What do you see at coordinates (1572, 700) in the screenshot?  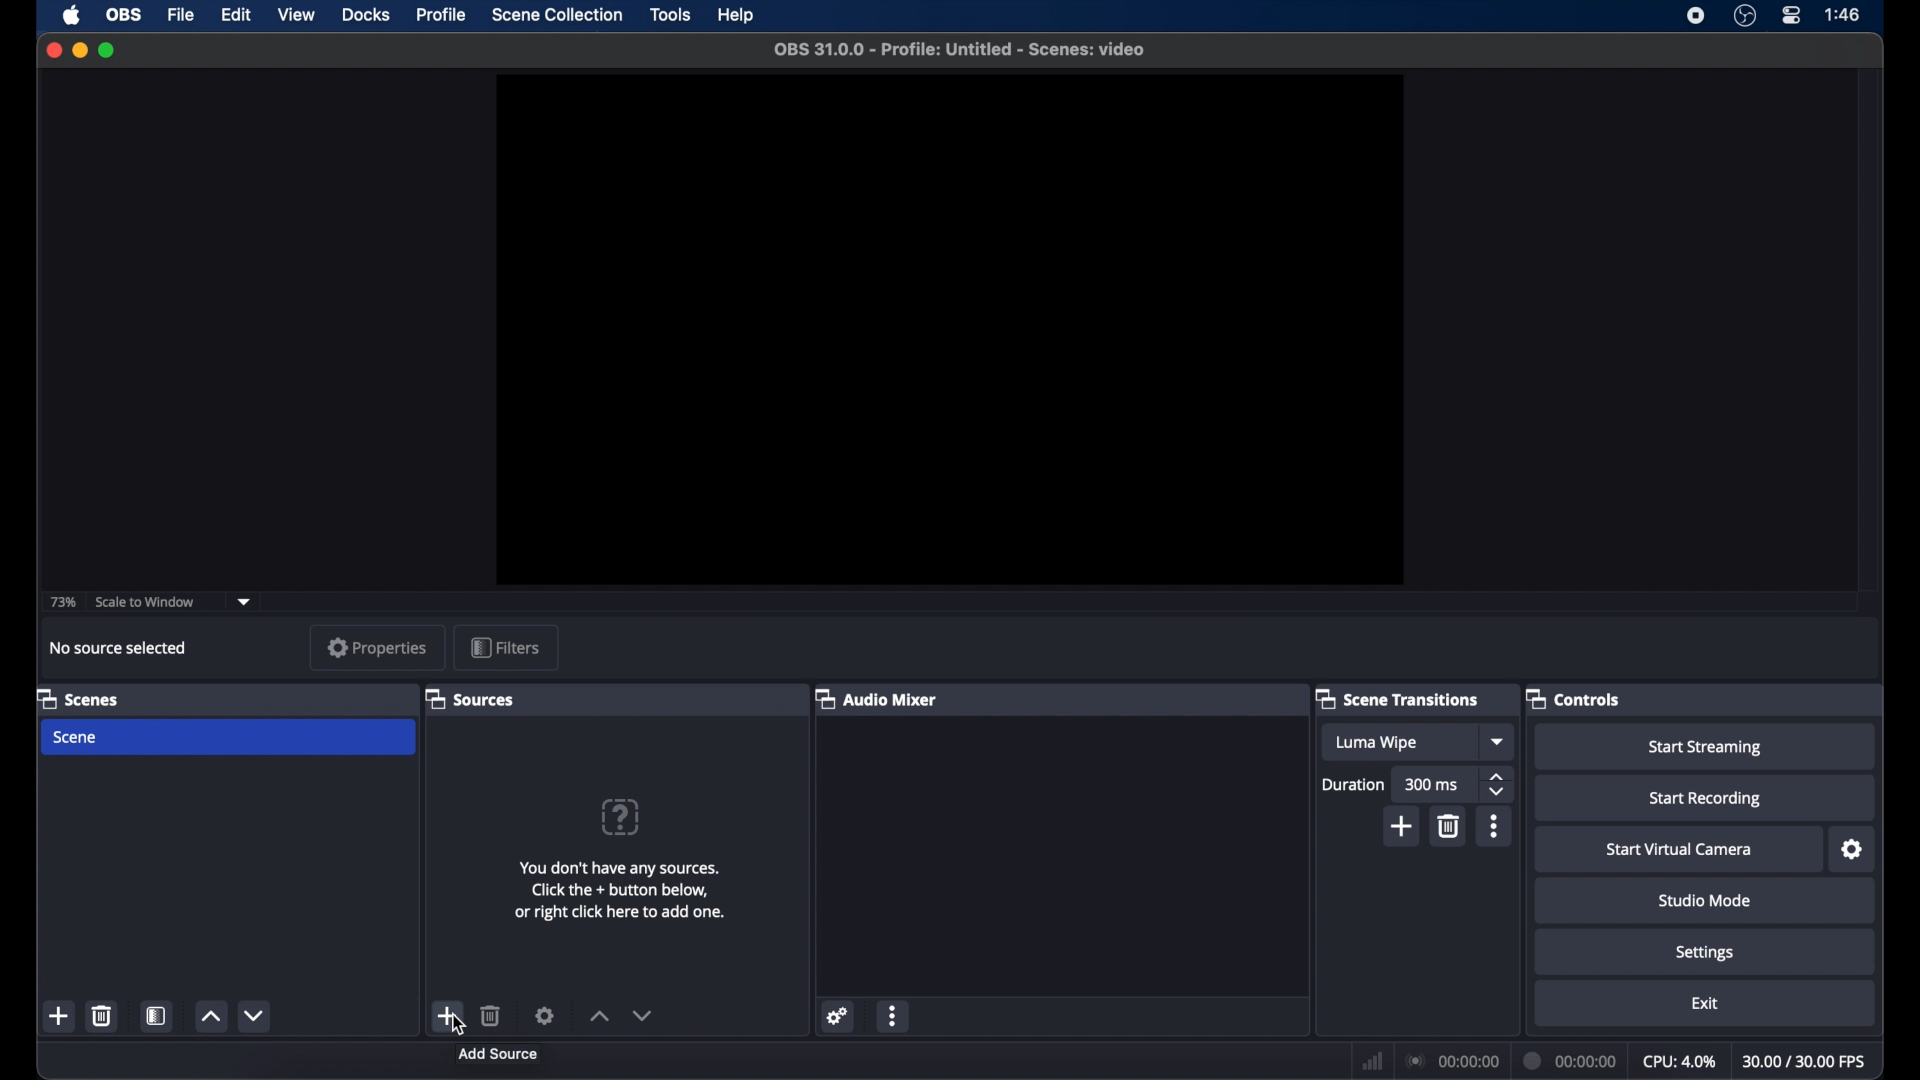 I see `controls` at bounding box center [1572, 700].